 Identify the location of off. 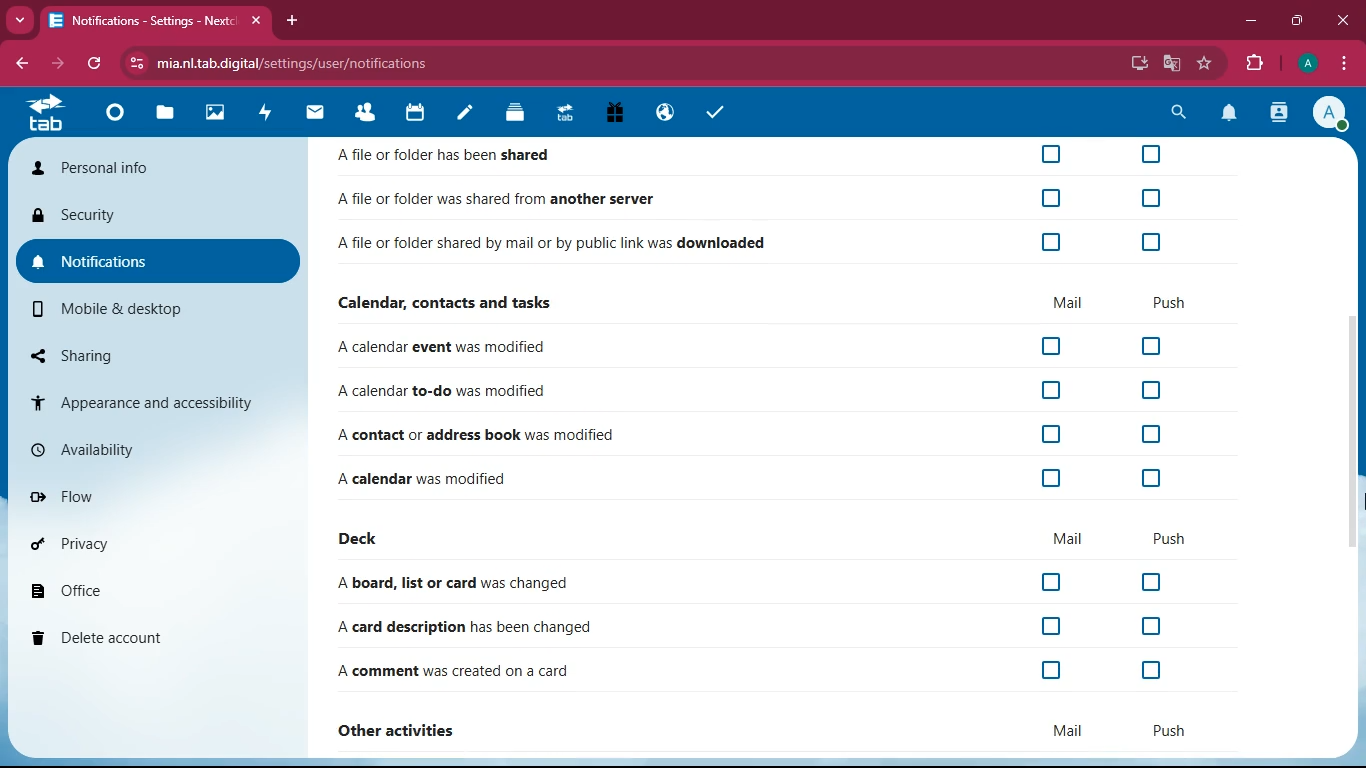
(1154, 581).